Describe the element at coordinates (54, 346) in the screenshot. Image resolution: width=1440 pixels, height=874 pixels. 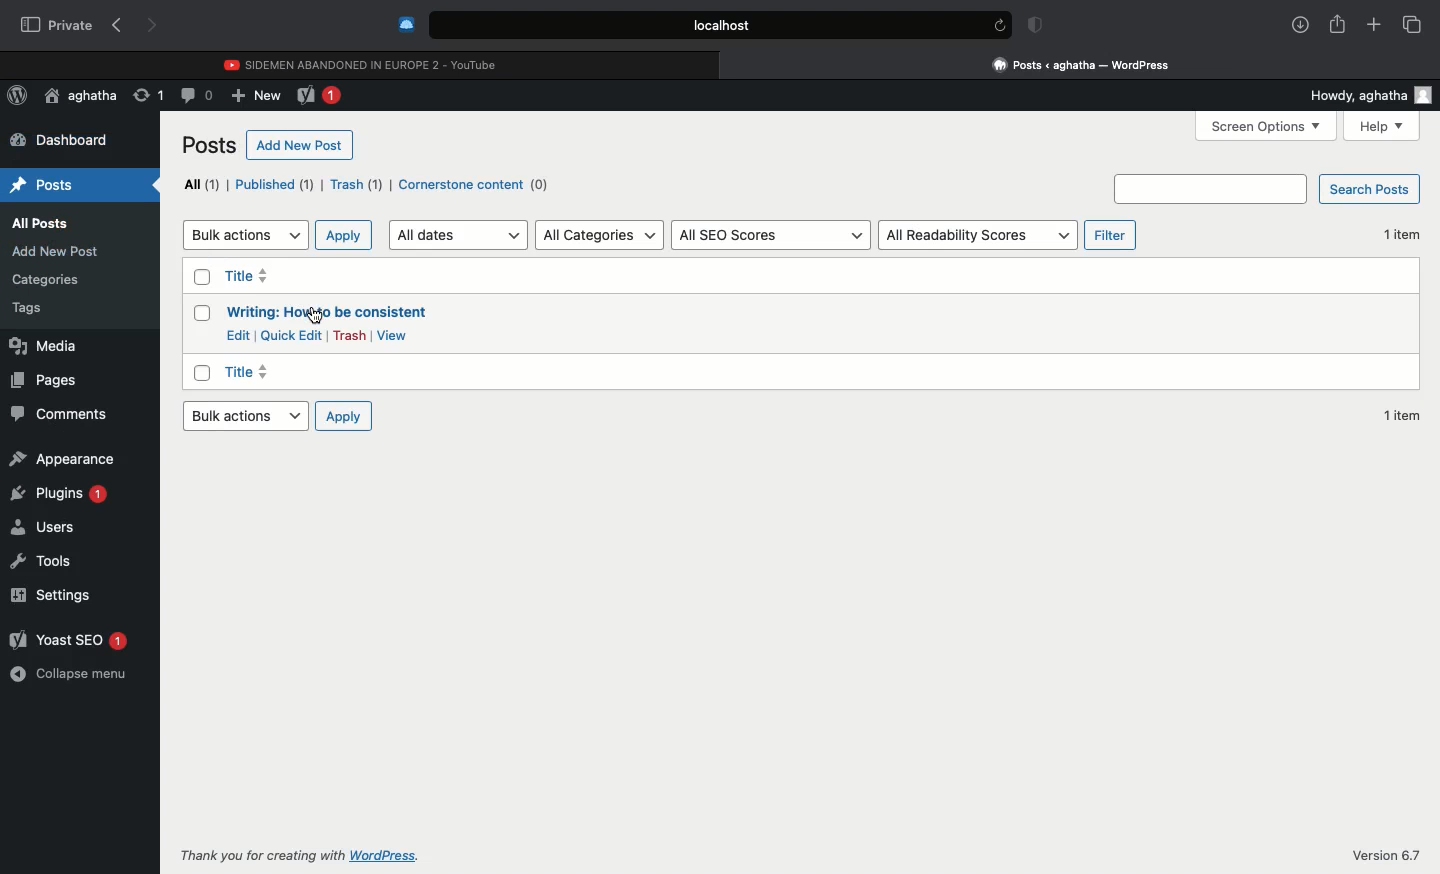
I see `media` at that location.